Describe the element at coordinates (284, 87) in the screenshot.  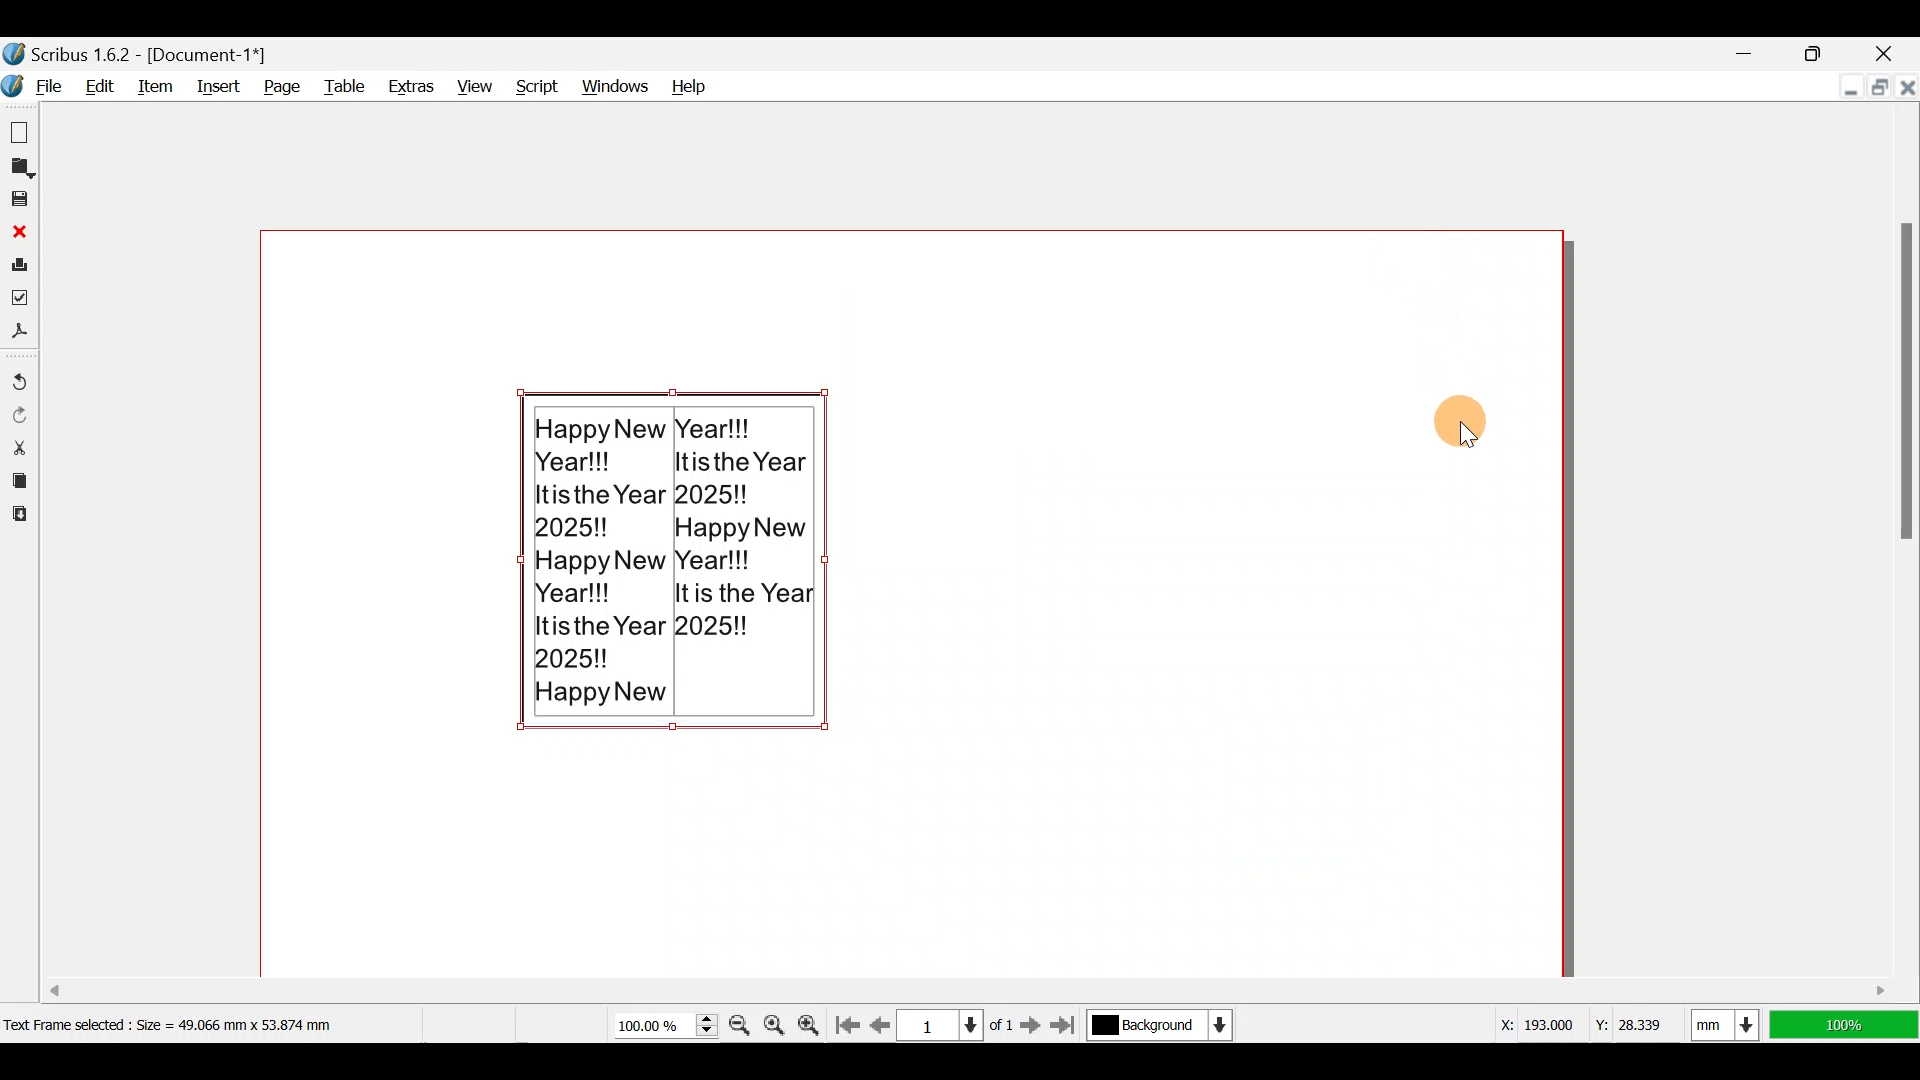
I see `Page` at that location.